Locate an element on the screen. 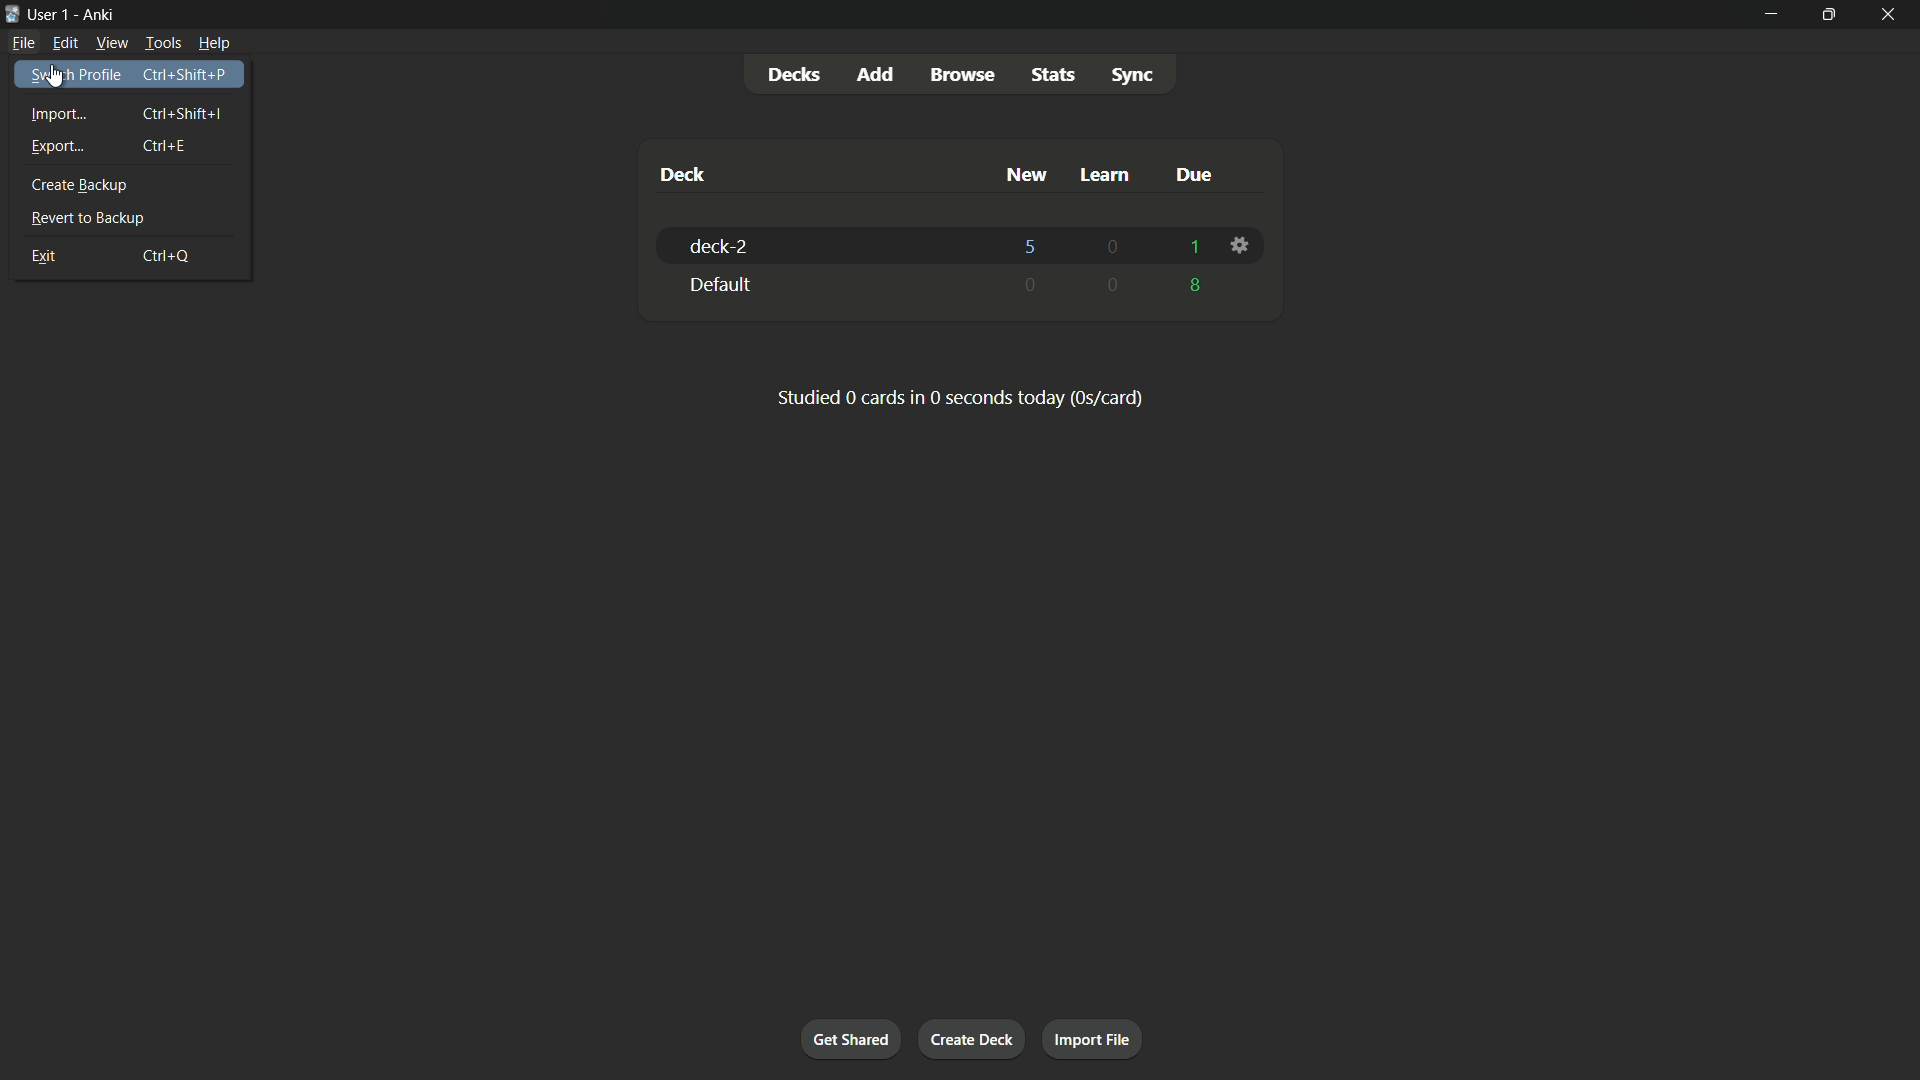  Maximize is located at coordinates (1826, 15).